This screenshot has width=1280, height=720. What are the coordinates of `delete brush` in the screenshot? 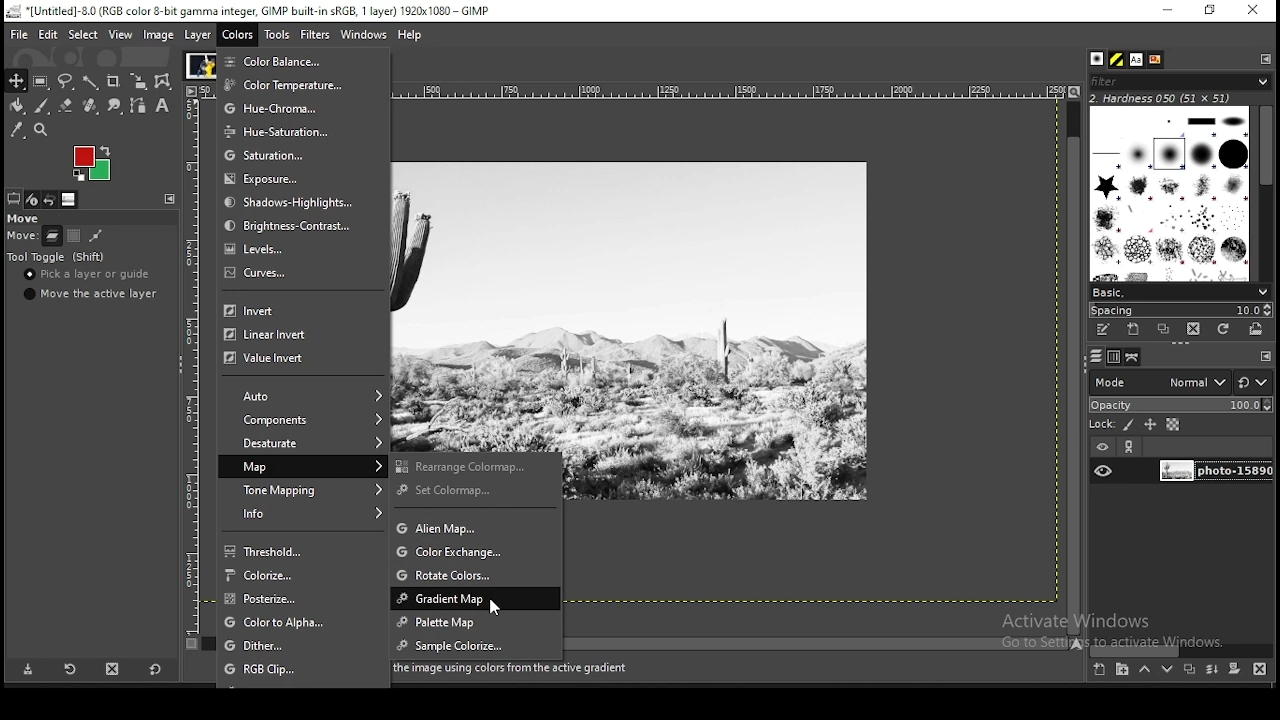 It's located at (1193, 330).